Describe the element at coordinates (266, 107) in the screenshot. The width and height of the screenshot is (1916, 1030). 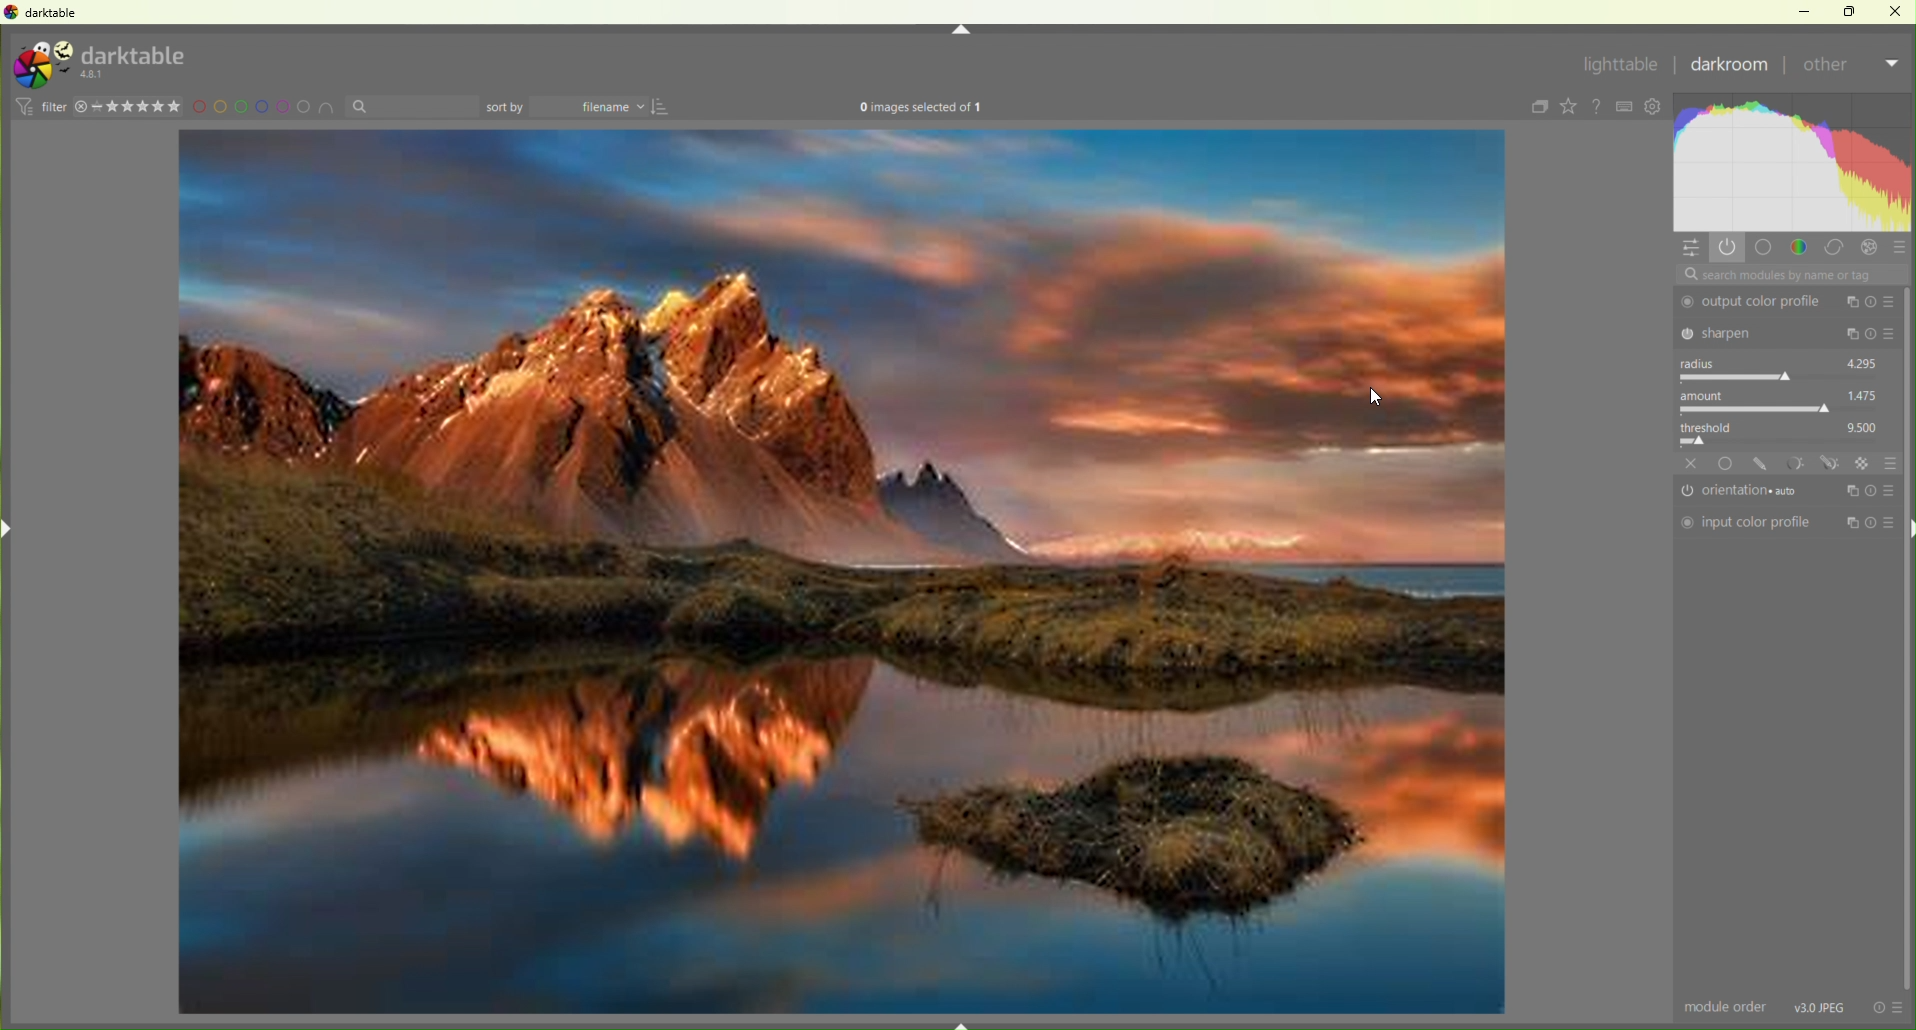
I see `filter by images color label` at that location.